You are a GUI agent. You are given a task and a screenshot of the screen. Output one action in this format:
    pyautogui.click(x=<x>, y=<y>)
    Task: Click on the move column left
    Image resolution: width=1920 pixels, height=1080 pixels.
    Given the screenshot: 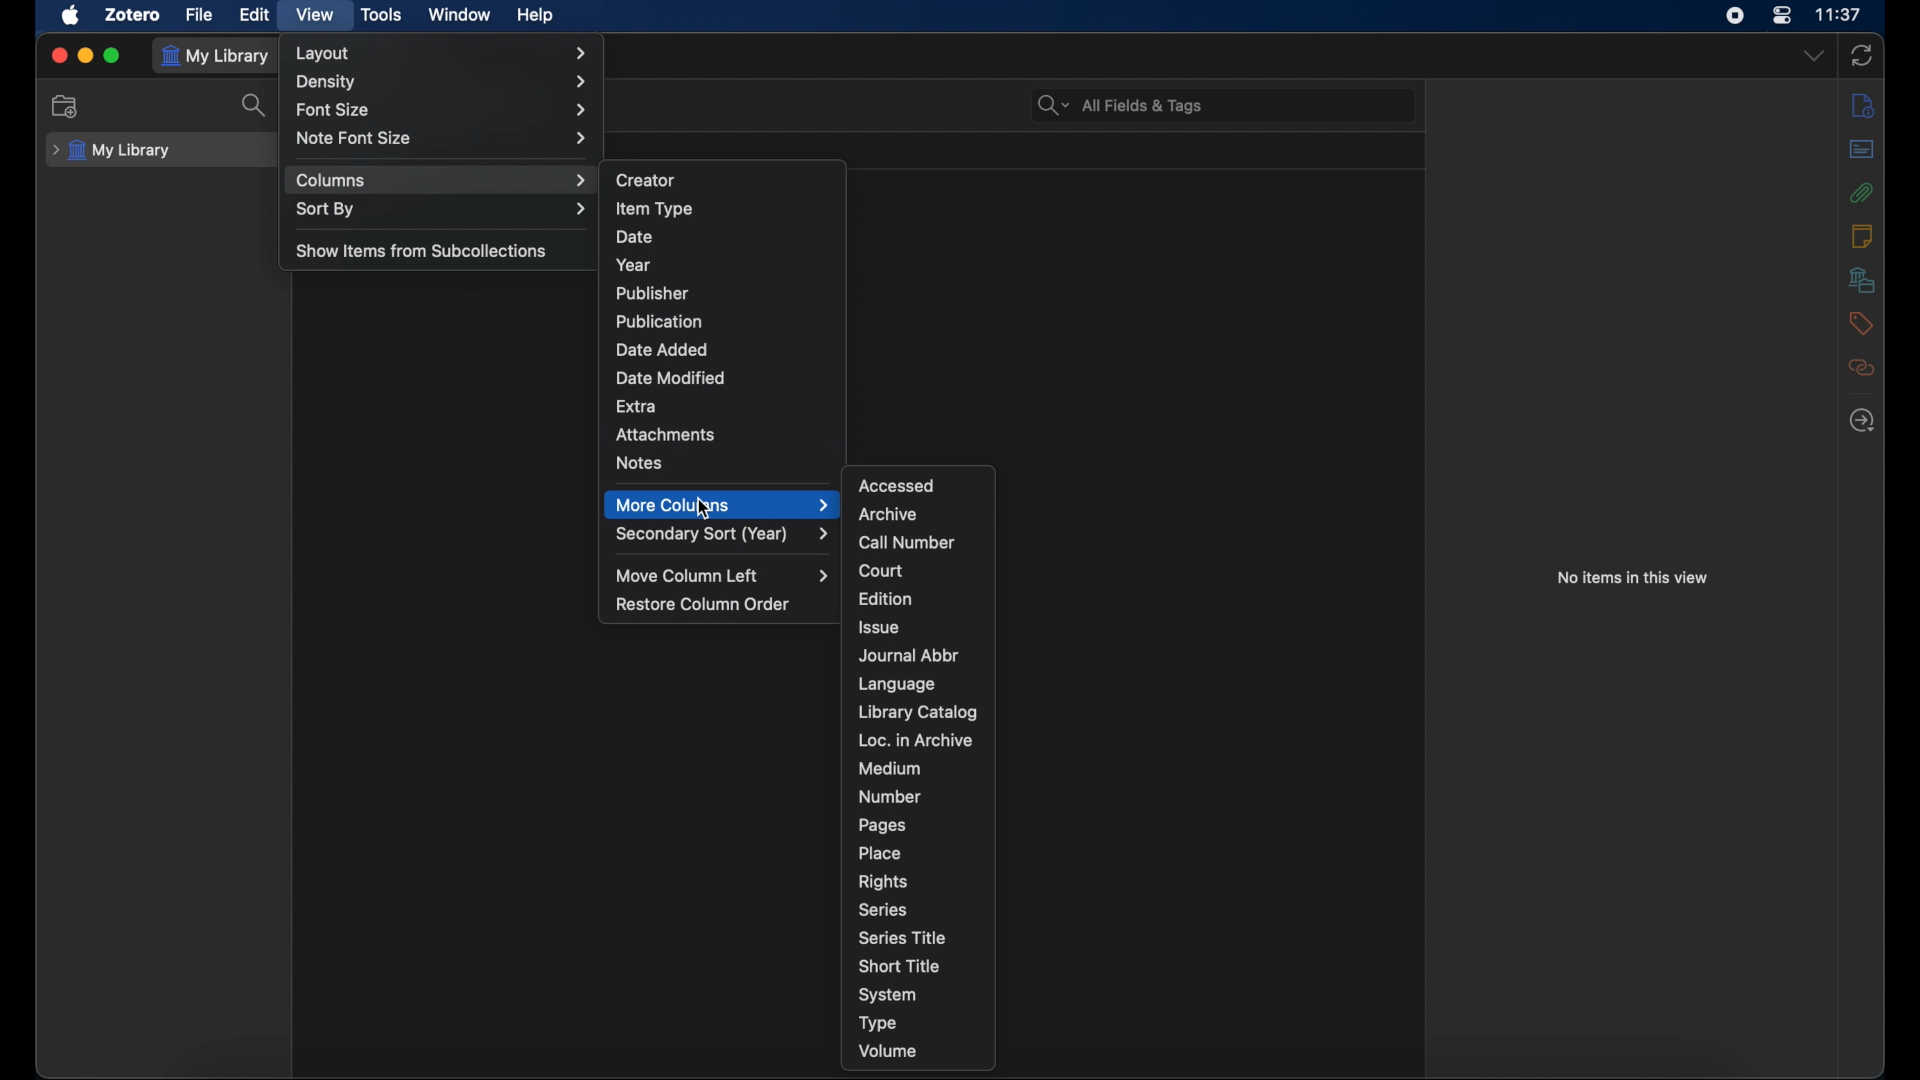 What is the action you would take?
    pyautogui.click(x=726, y=575)
    